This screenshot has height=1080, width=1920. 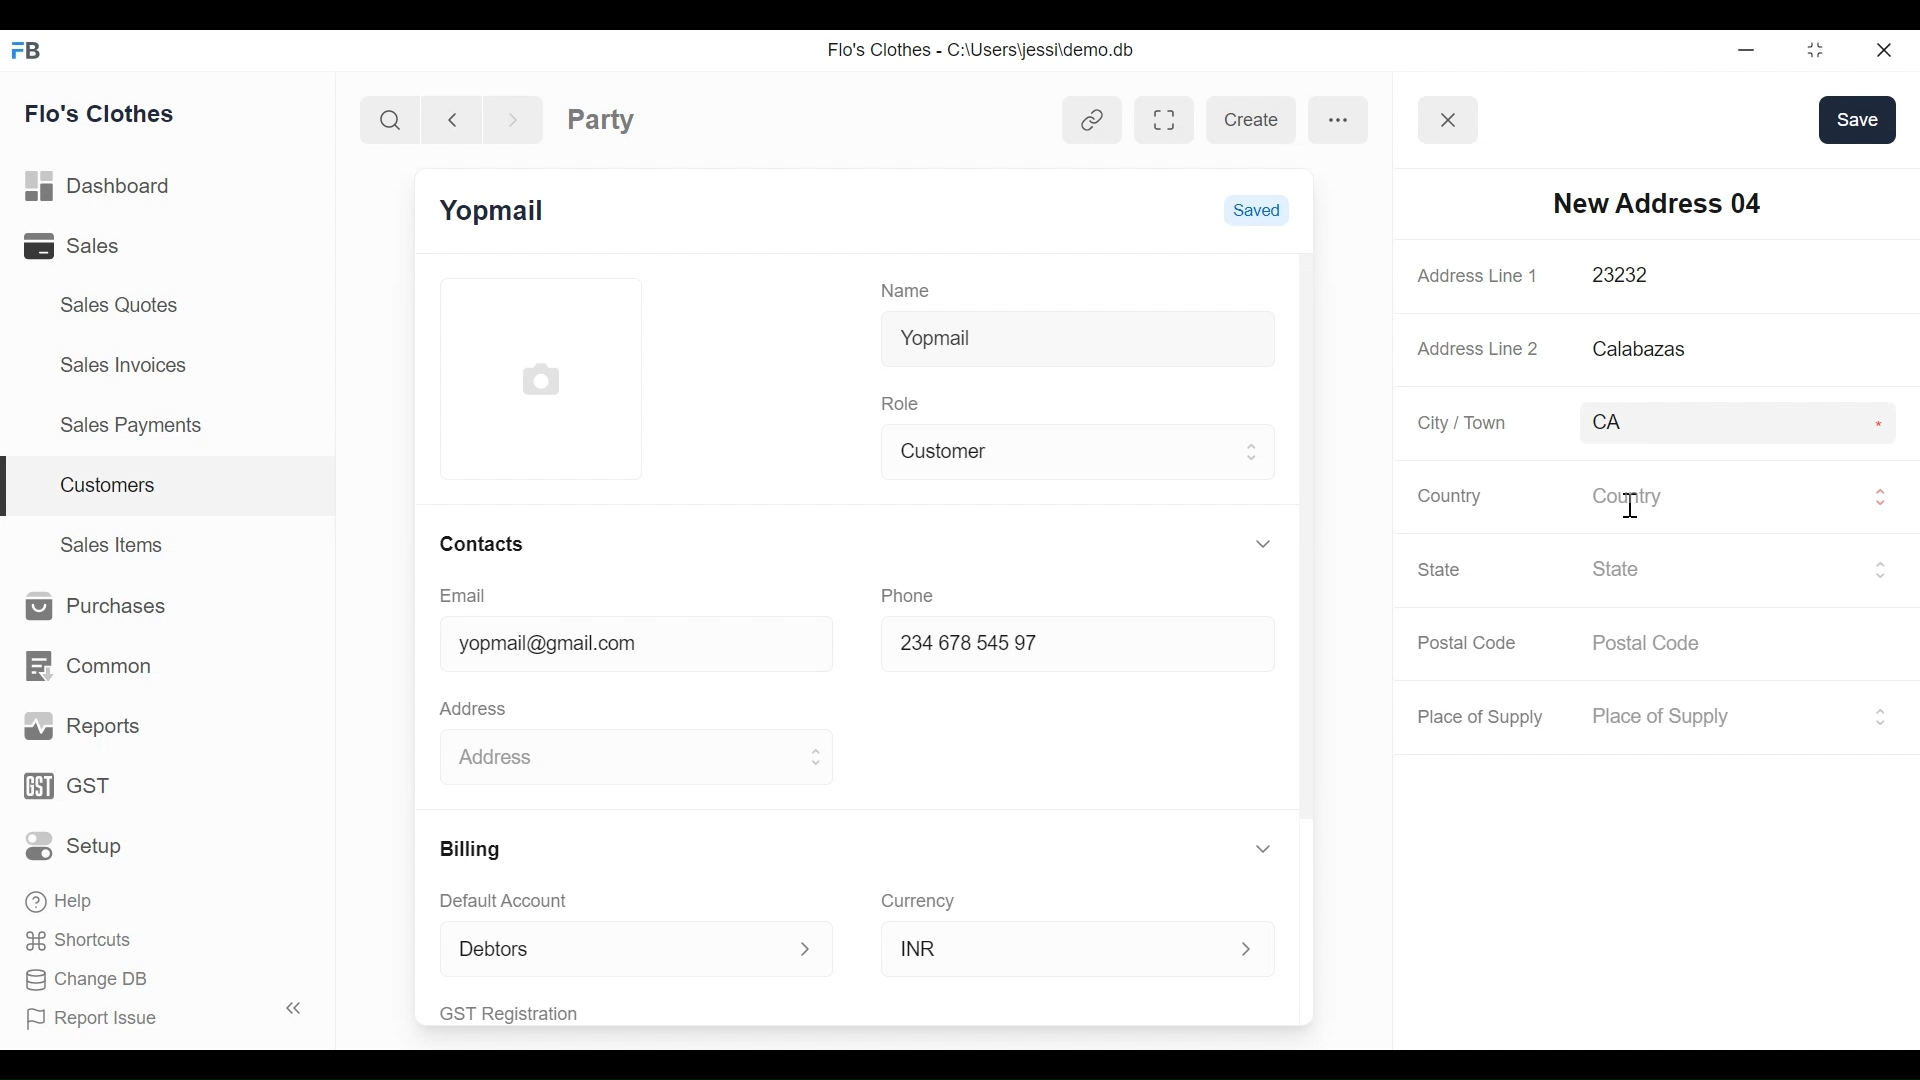 I want to click on Reports, so click(x=84, y=727).